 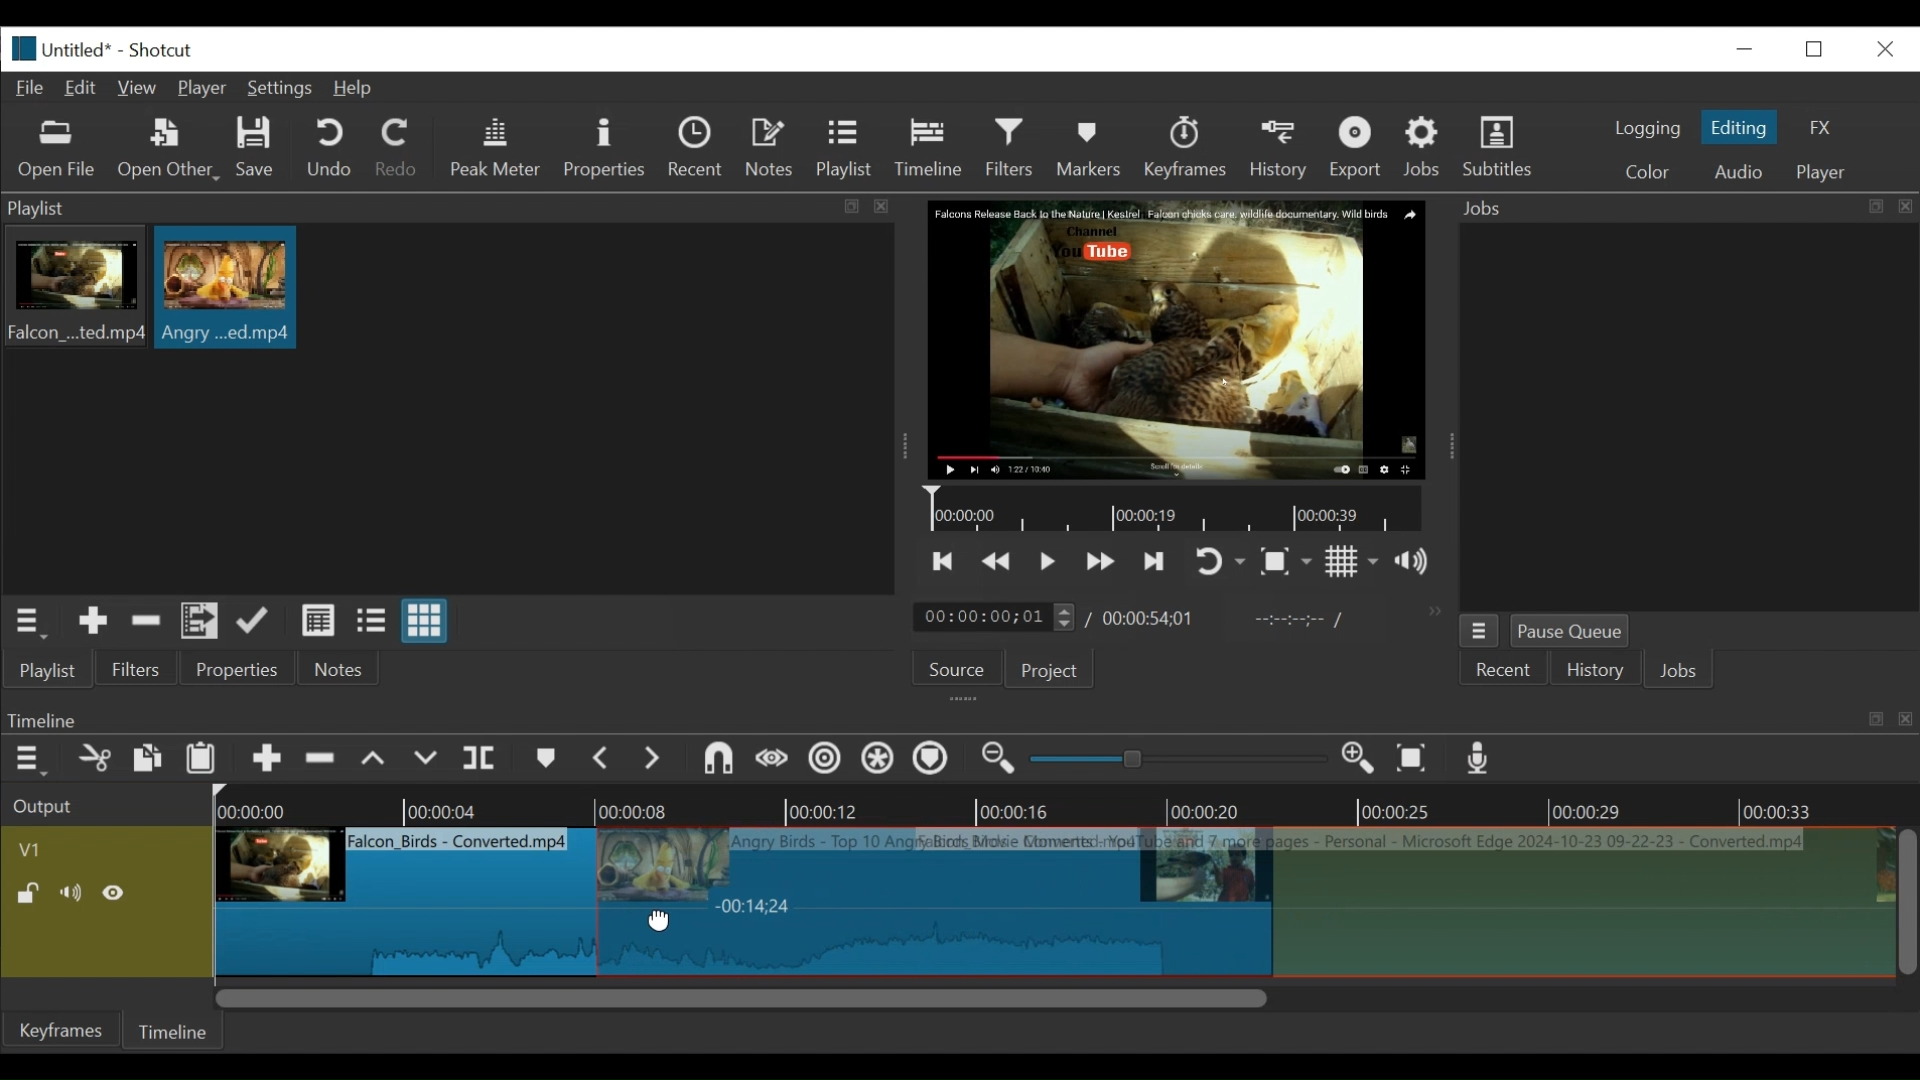 I want to click on Cursor, so click(x=661, y=919).